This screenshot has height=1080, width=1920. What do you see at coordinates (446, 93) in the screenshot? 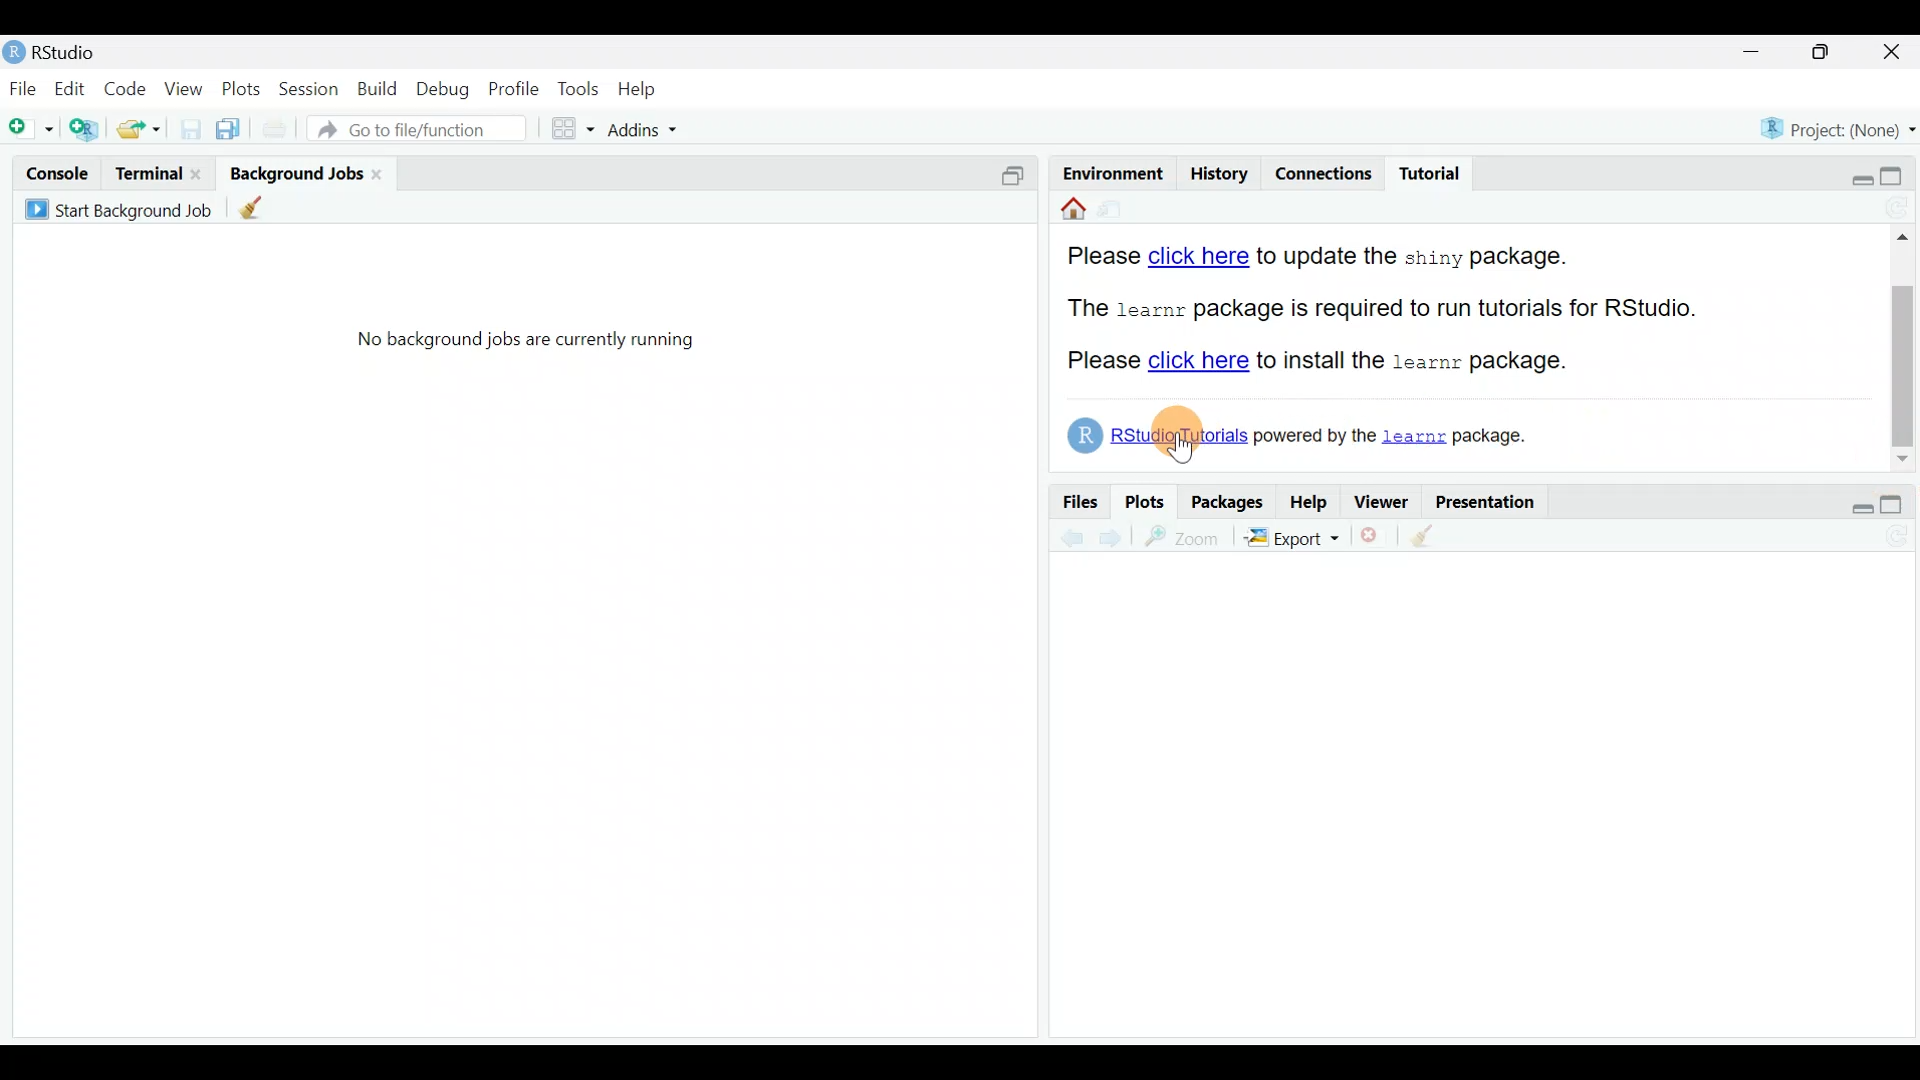
I see `Debug` at bounding box center [446, 93].